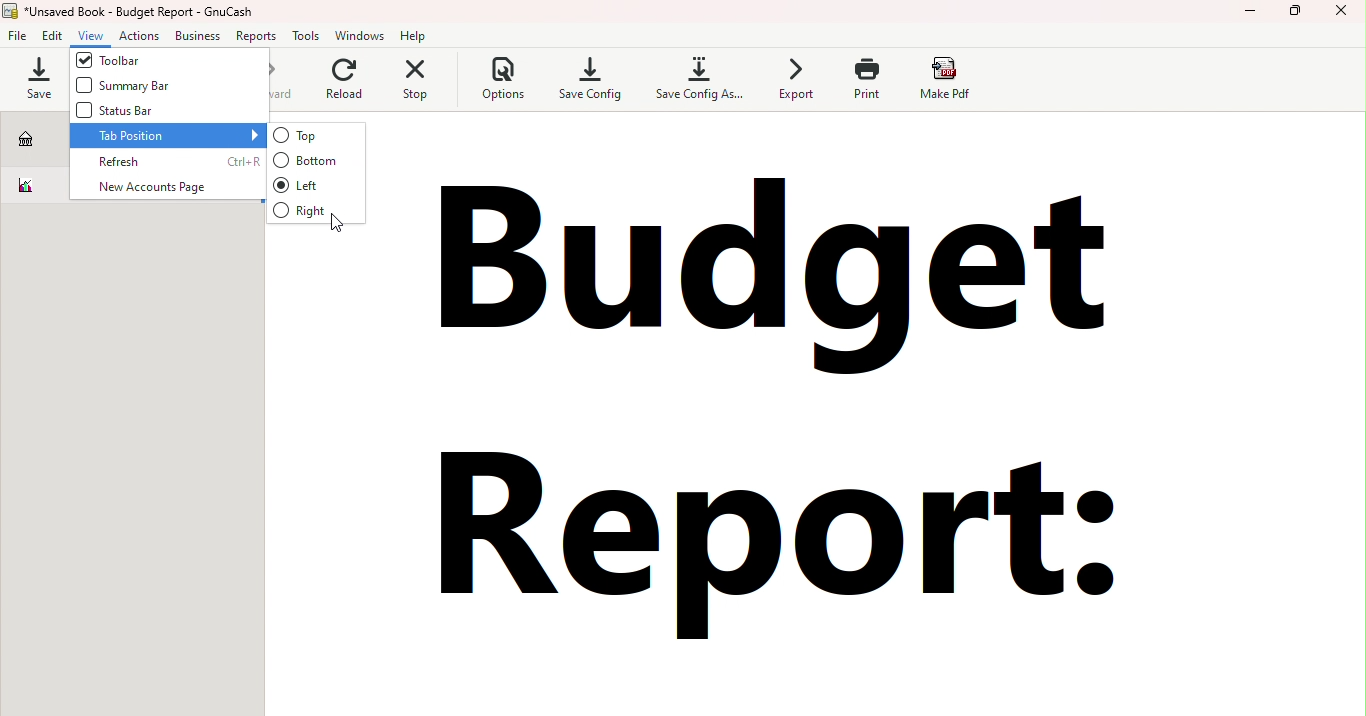 The width and height of the screenshot is (1366, 716). I want to click on Business, so click(197, 37).